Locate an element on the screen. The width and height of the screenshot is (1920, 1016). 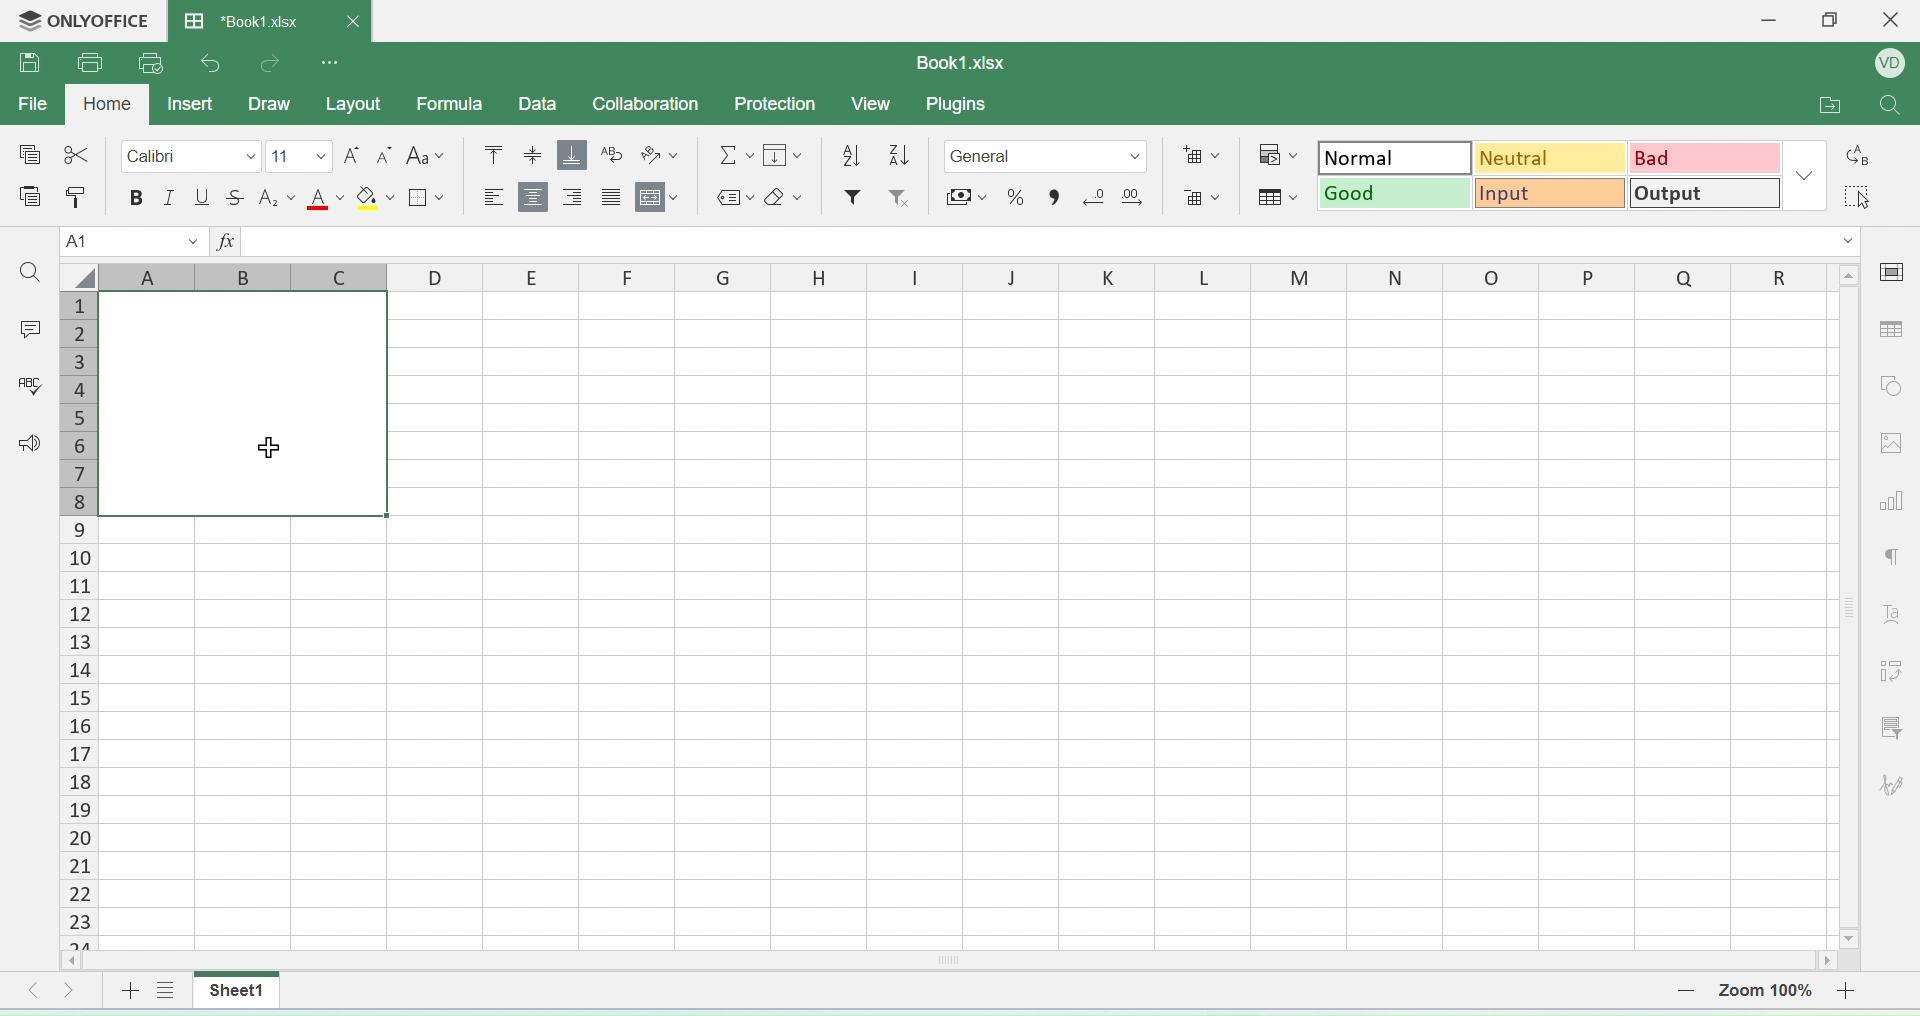
scroll bar is located at coordinates (1849, 601).